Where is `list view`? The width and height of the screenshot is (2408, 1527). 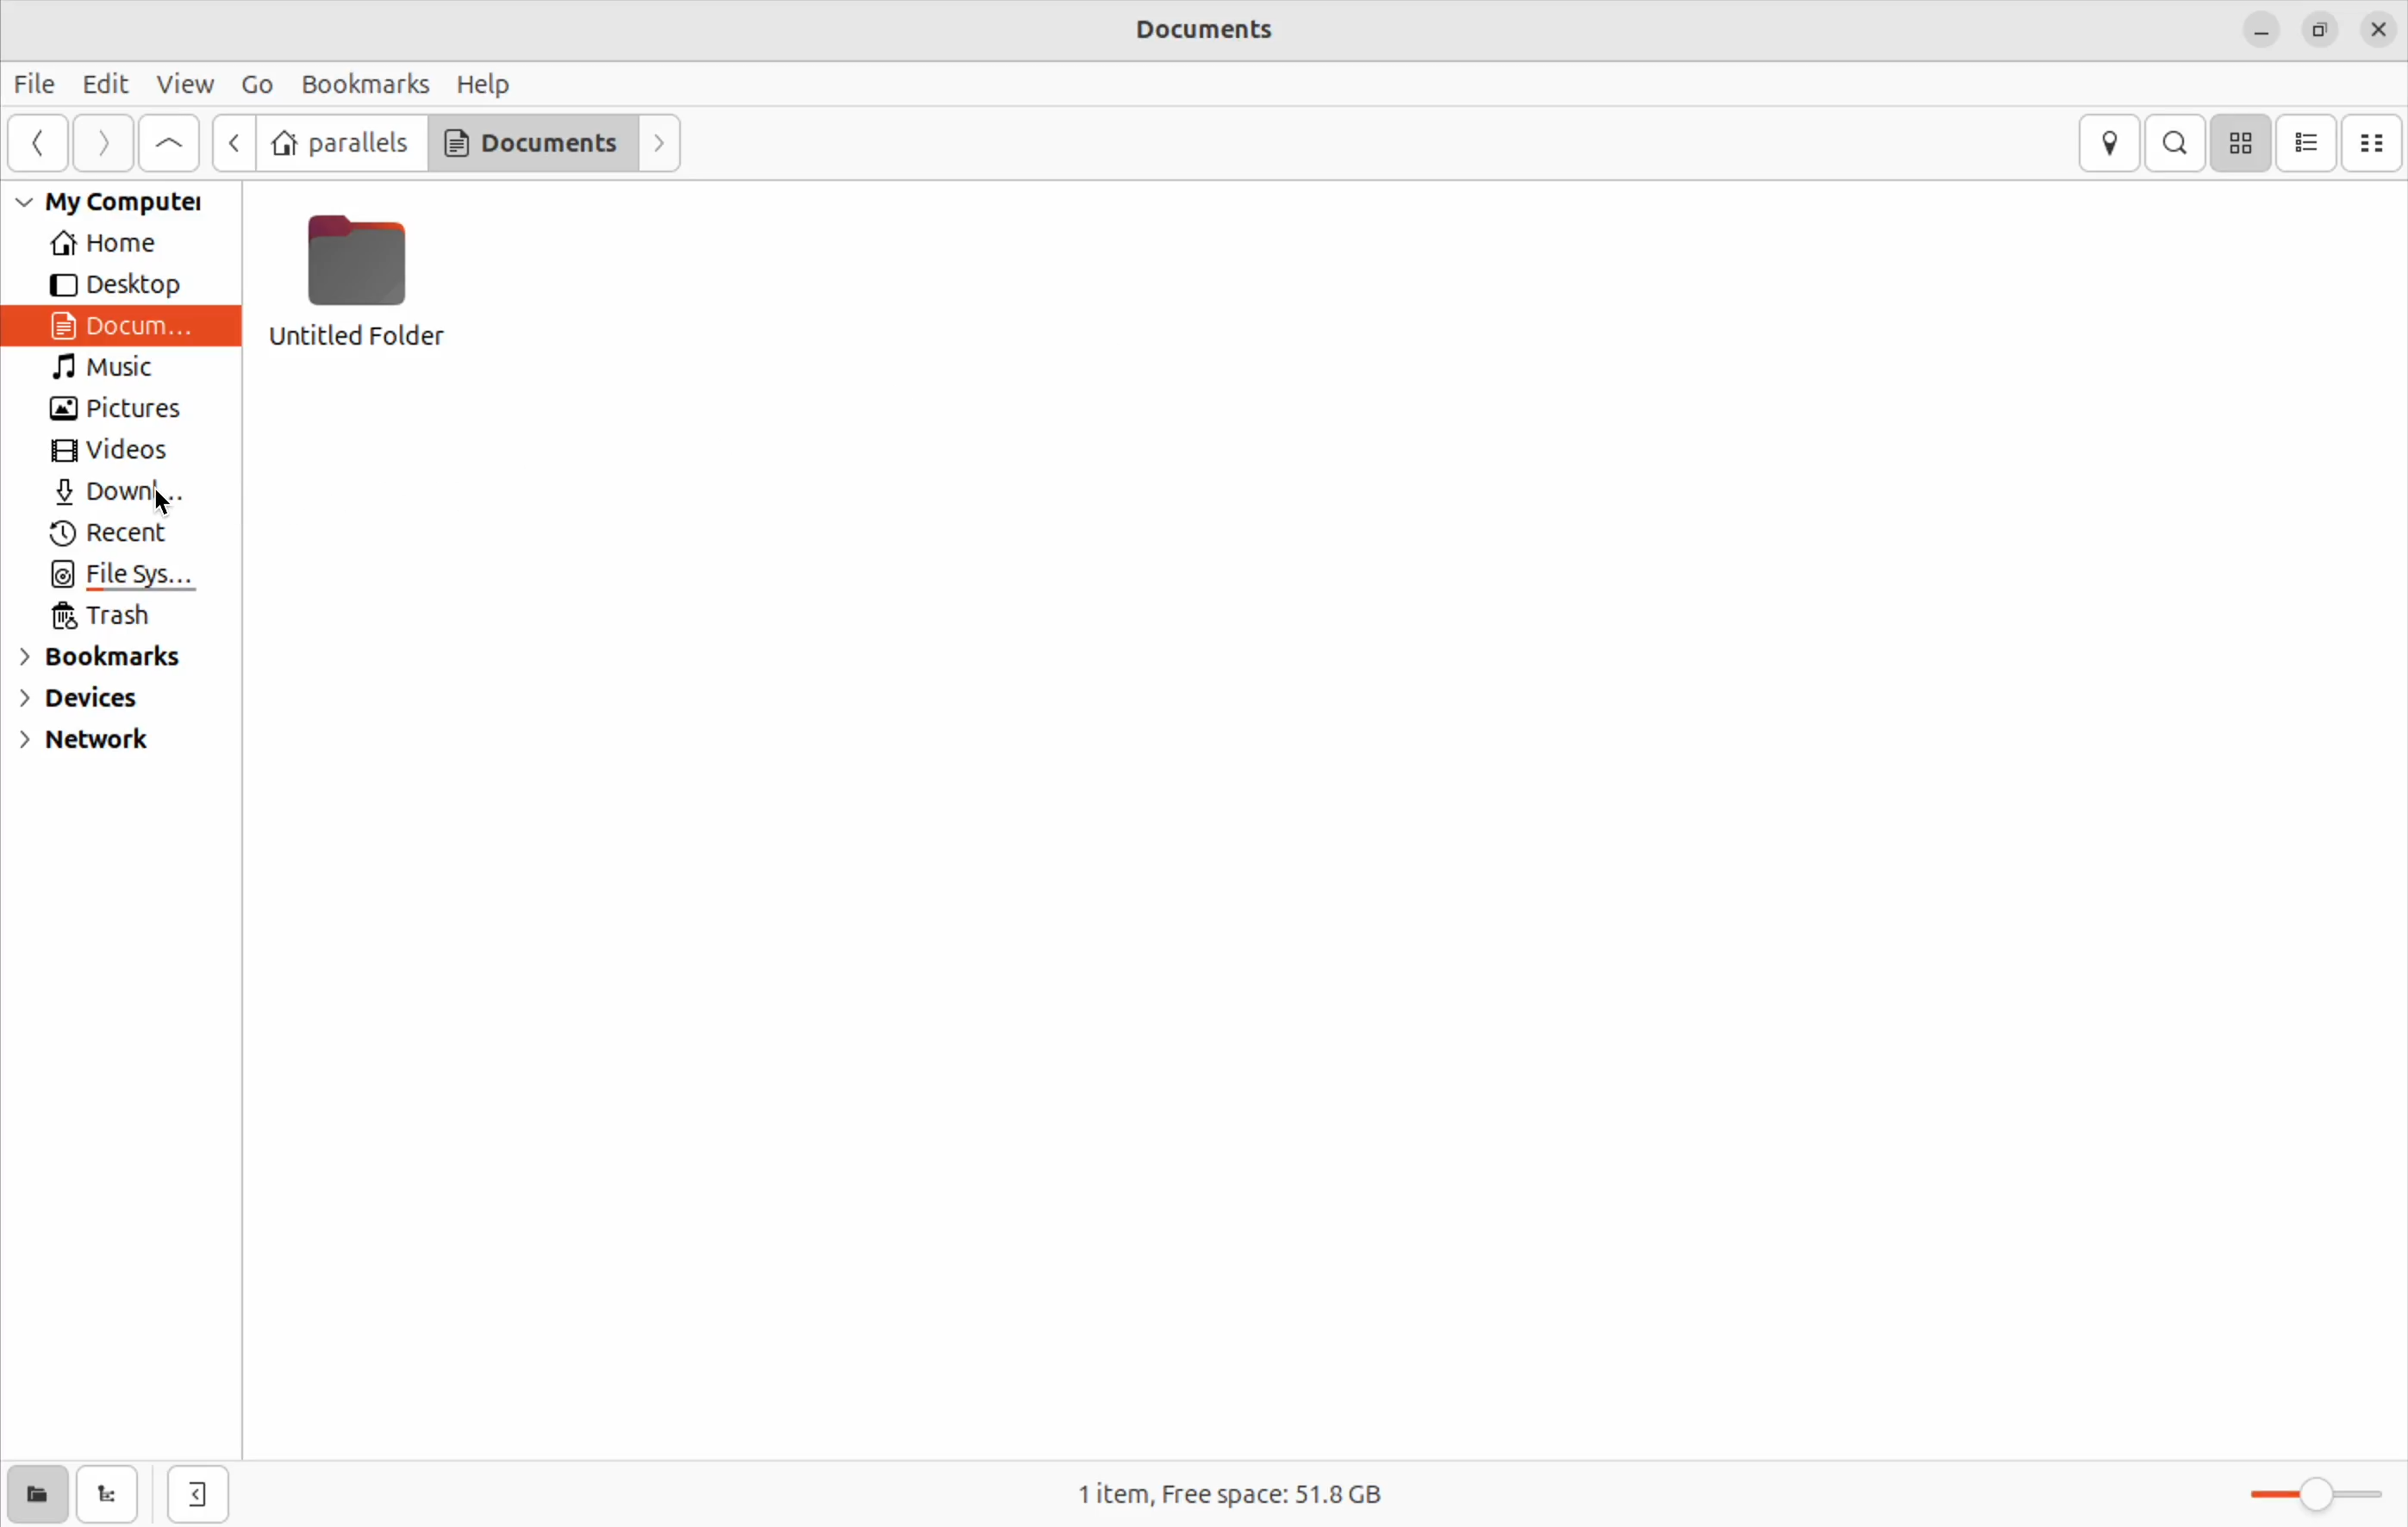
list view is located at coordinates (2306, 142).